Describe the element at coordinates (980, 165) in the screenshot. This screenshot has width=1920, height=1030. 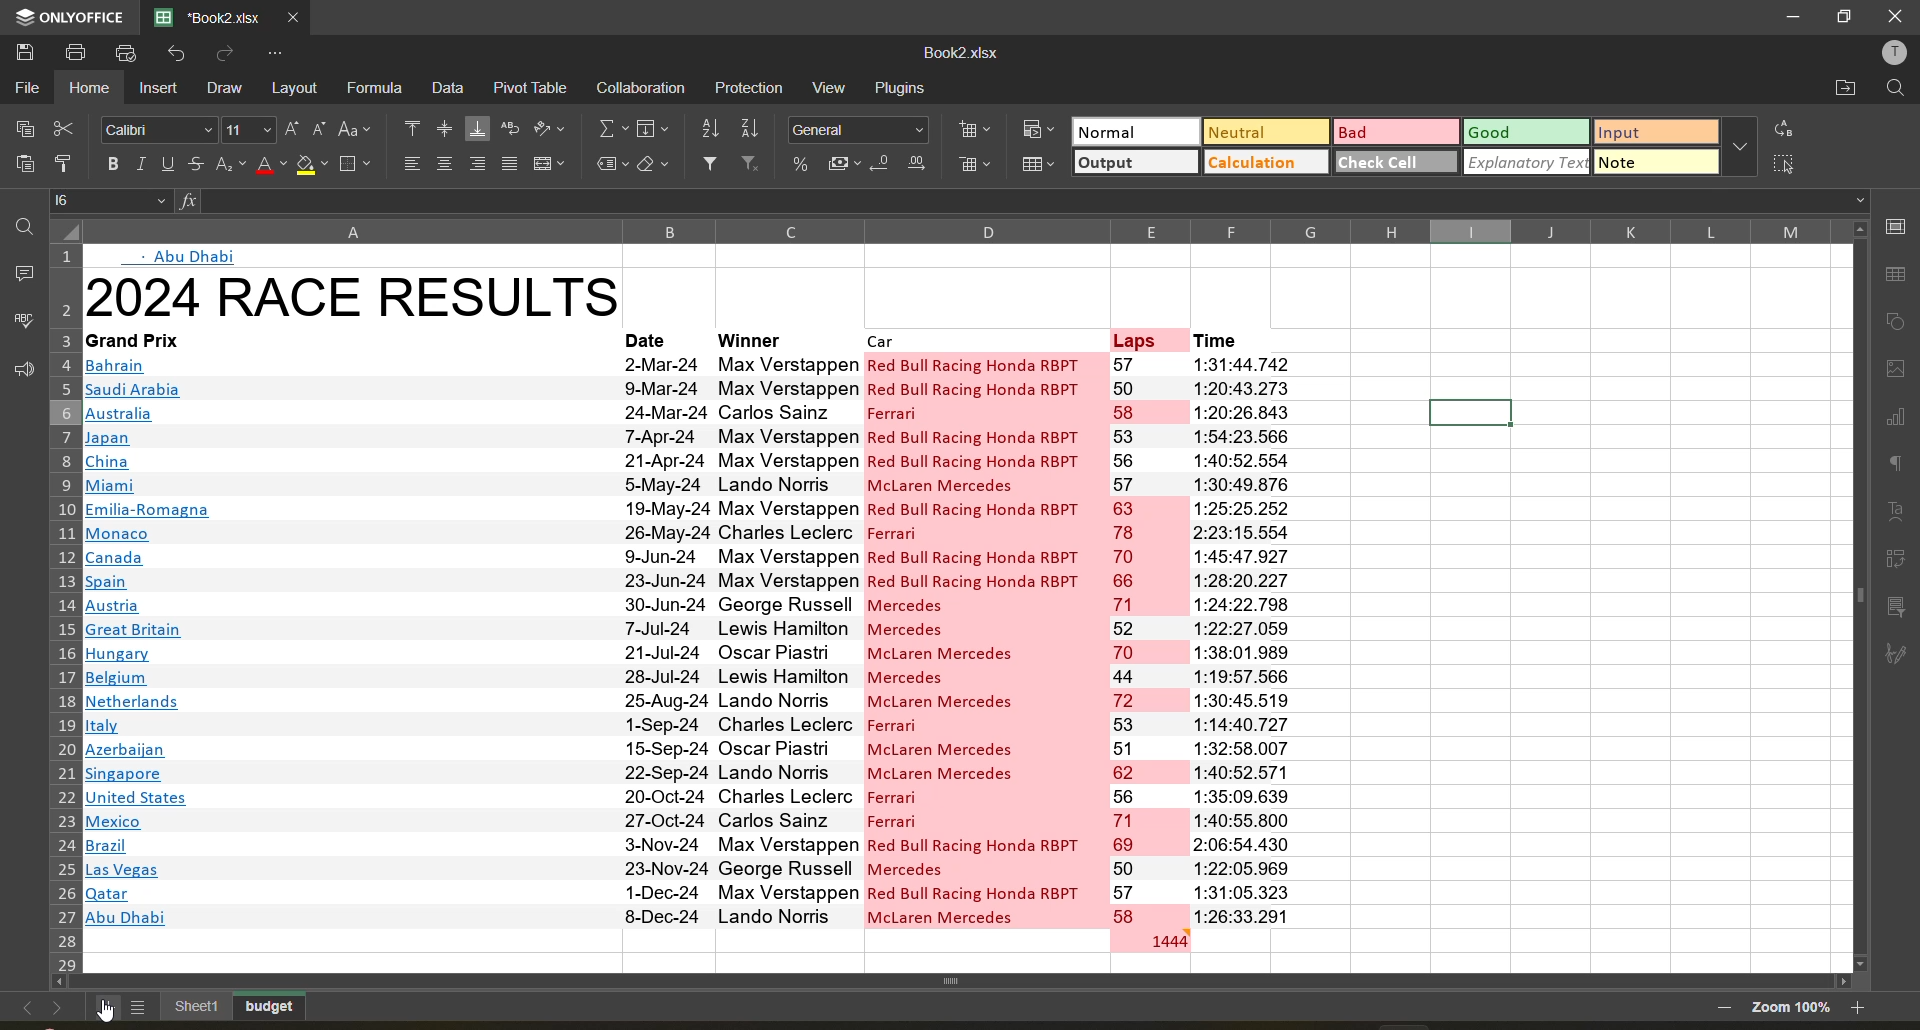
I see `delete cells` at that location.